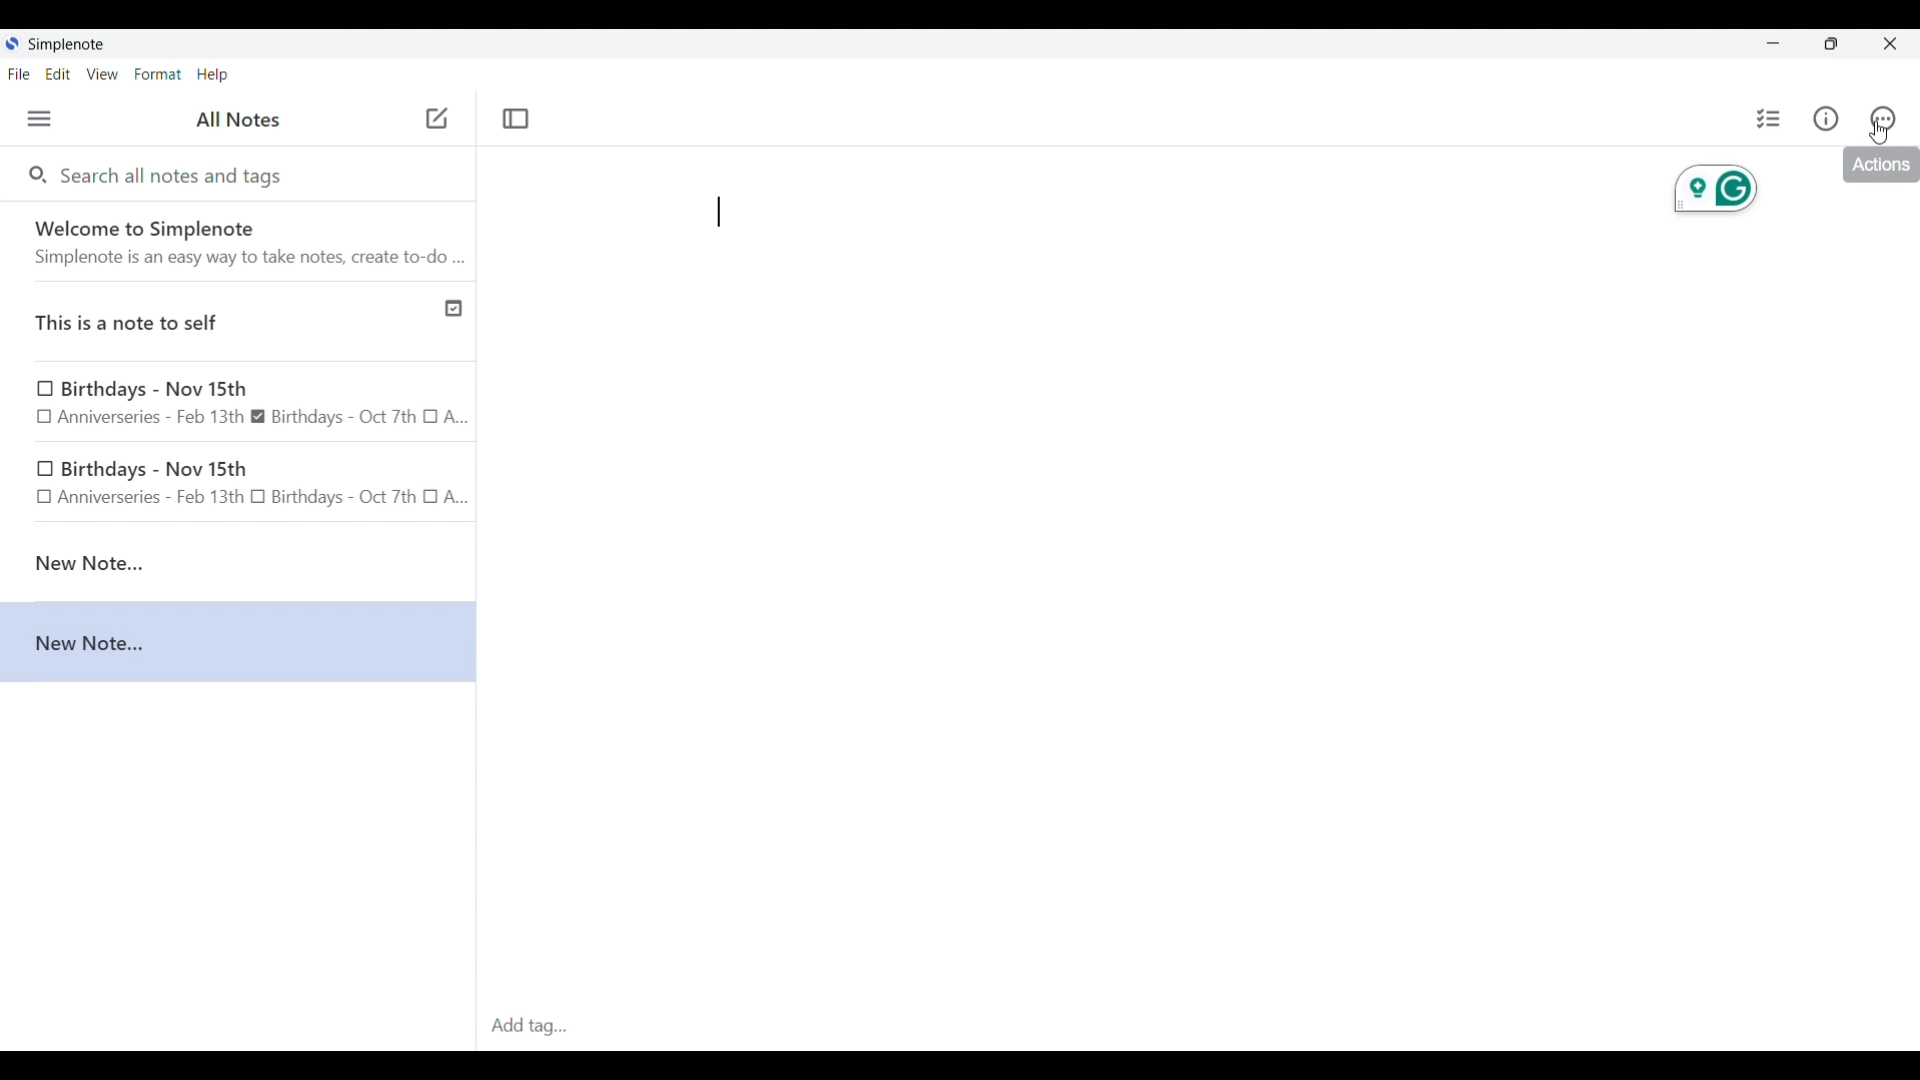 The image size is (1920, 1080). I want to click on Help menu, so click(212, 74).